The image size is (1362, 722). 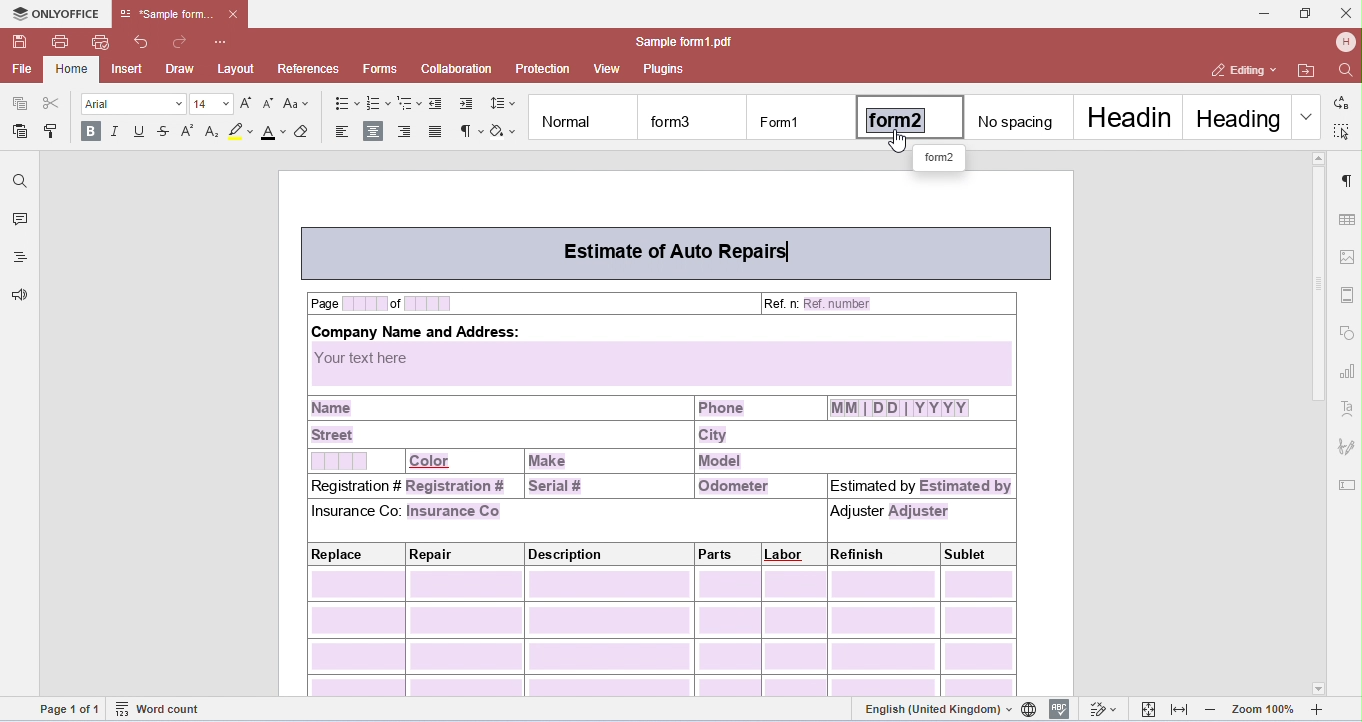 What do you see at coordinates (180, 42) in the screenshot?
I see `redo` at bounding box center [180, 42].